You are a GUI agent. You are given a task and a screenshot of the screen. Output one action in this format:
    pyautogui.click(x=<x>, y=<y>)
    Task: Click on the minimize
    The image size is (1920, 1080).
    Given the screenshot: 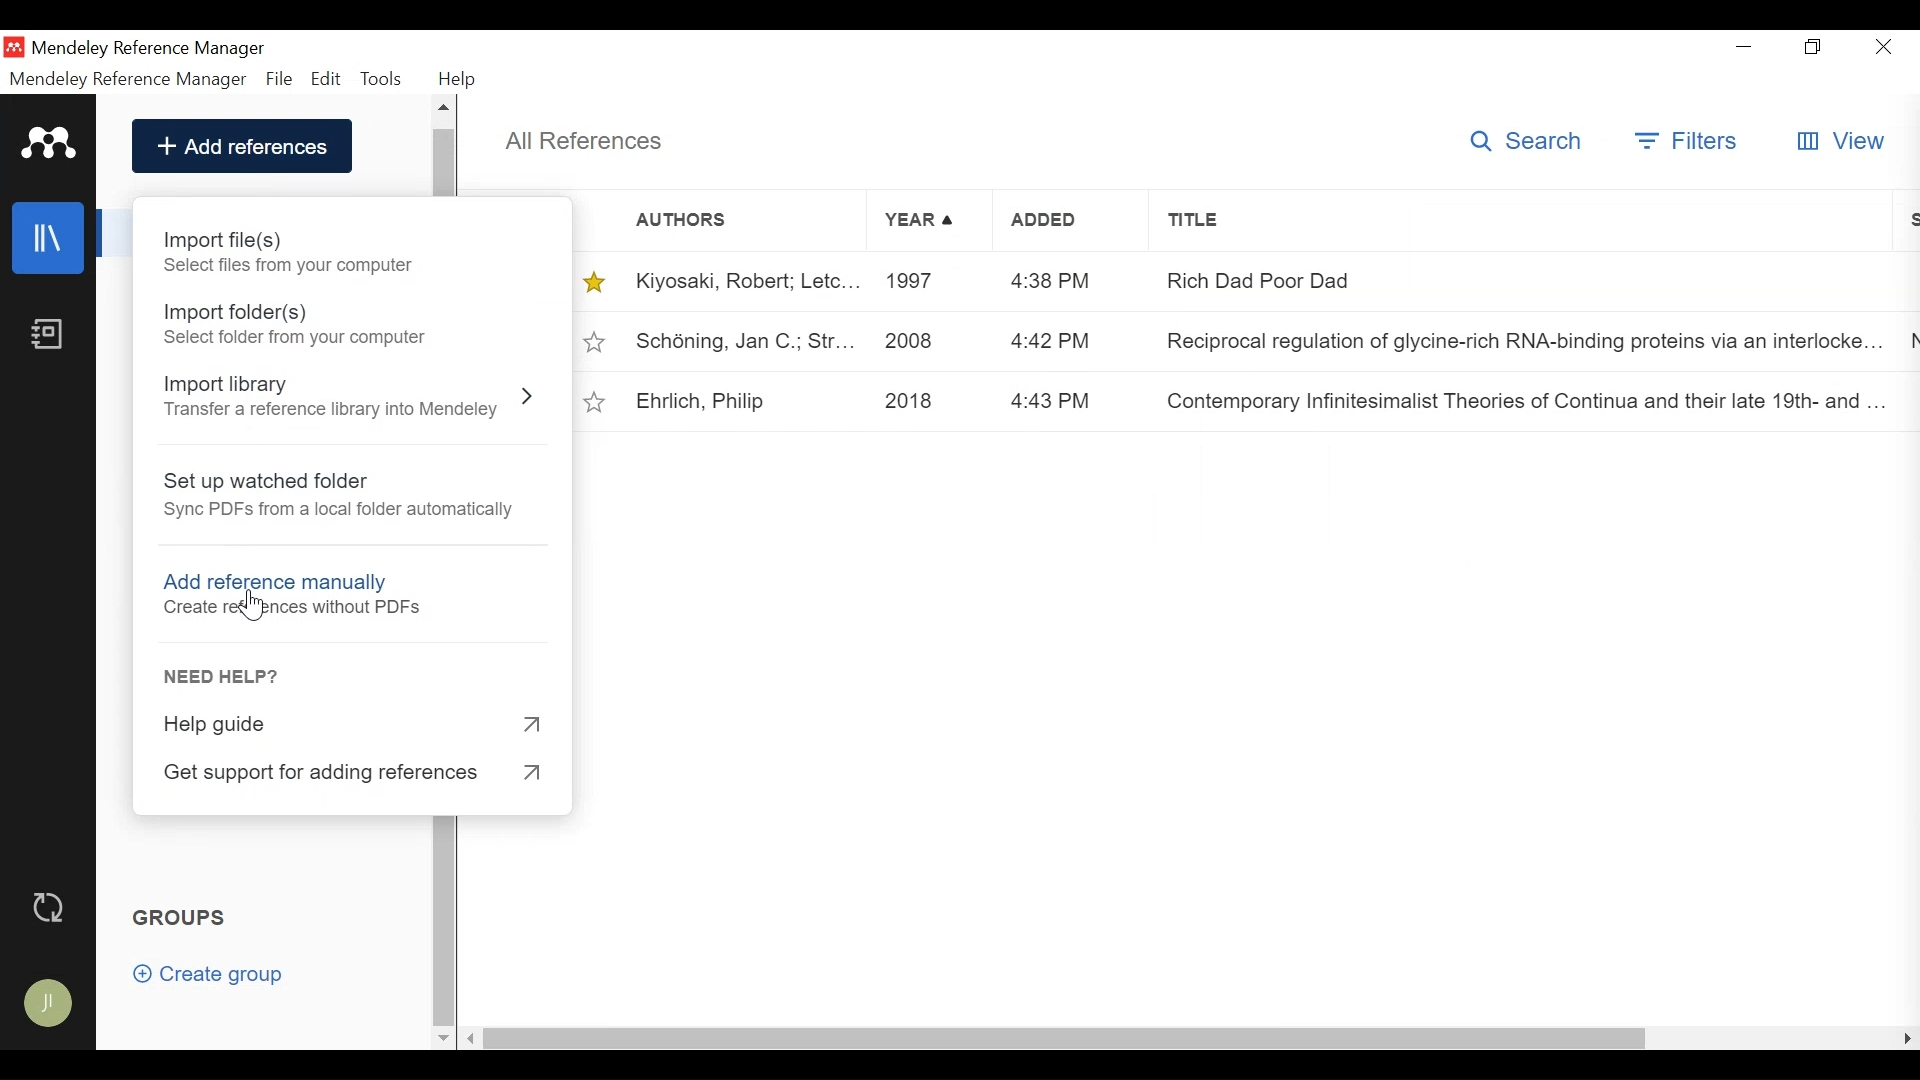 What is the action you would take?
    pyautogui.click(x=1744, y=49)
    